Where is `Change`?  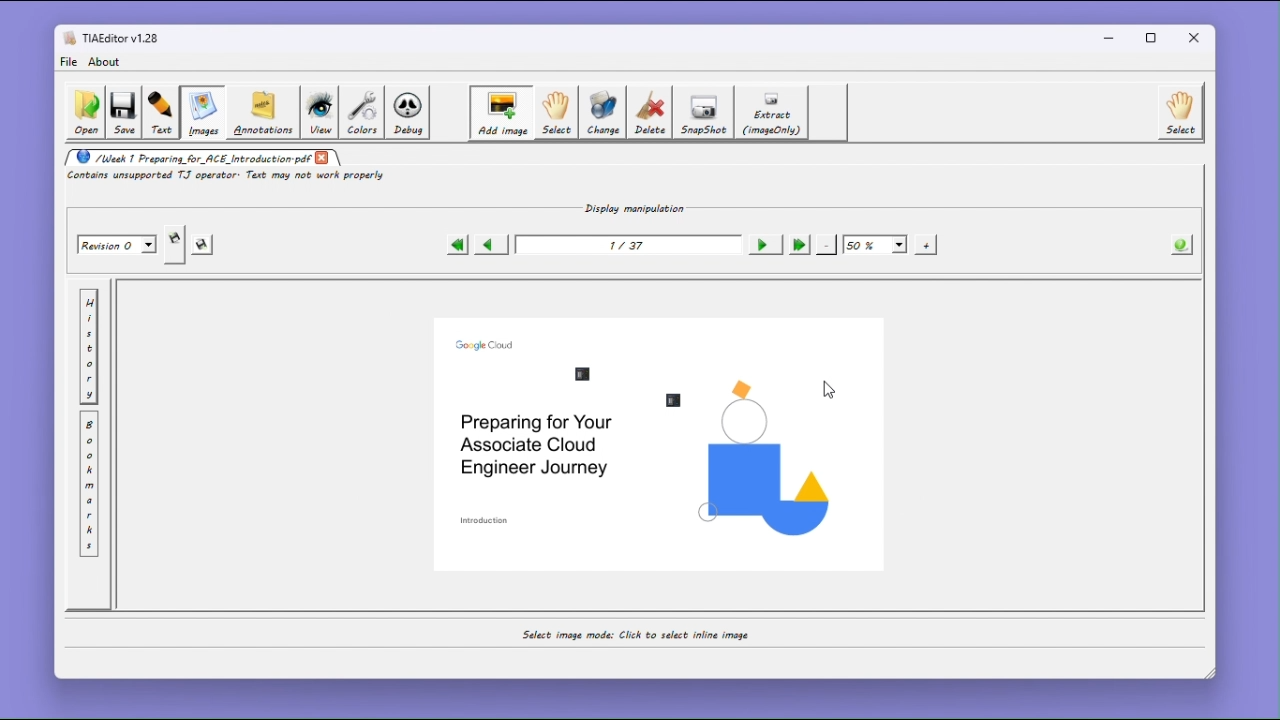
Change is located at coordinates (604, 112).